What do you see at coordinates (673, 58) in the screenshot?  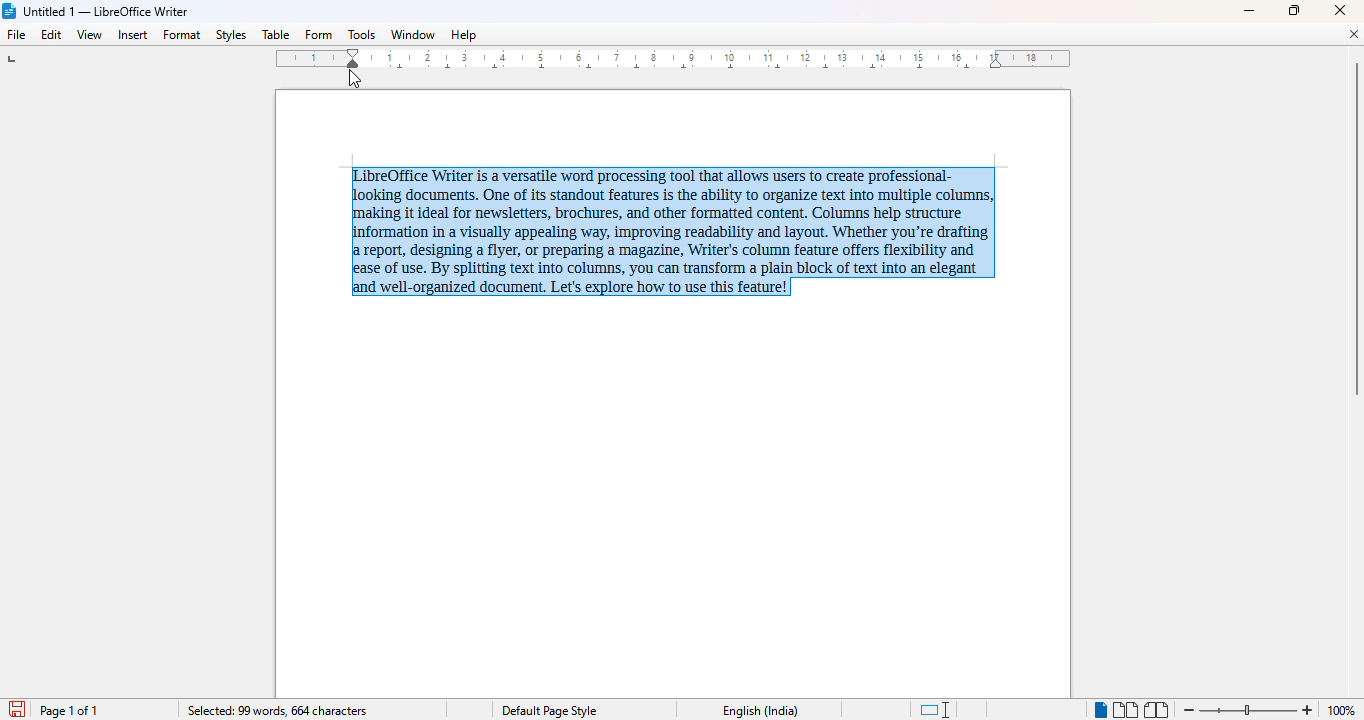 I see `ruler` at bounding box center [673, 58].